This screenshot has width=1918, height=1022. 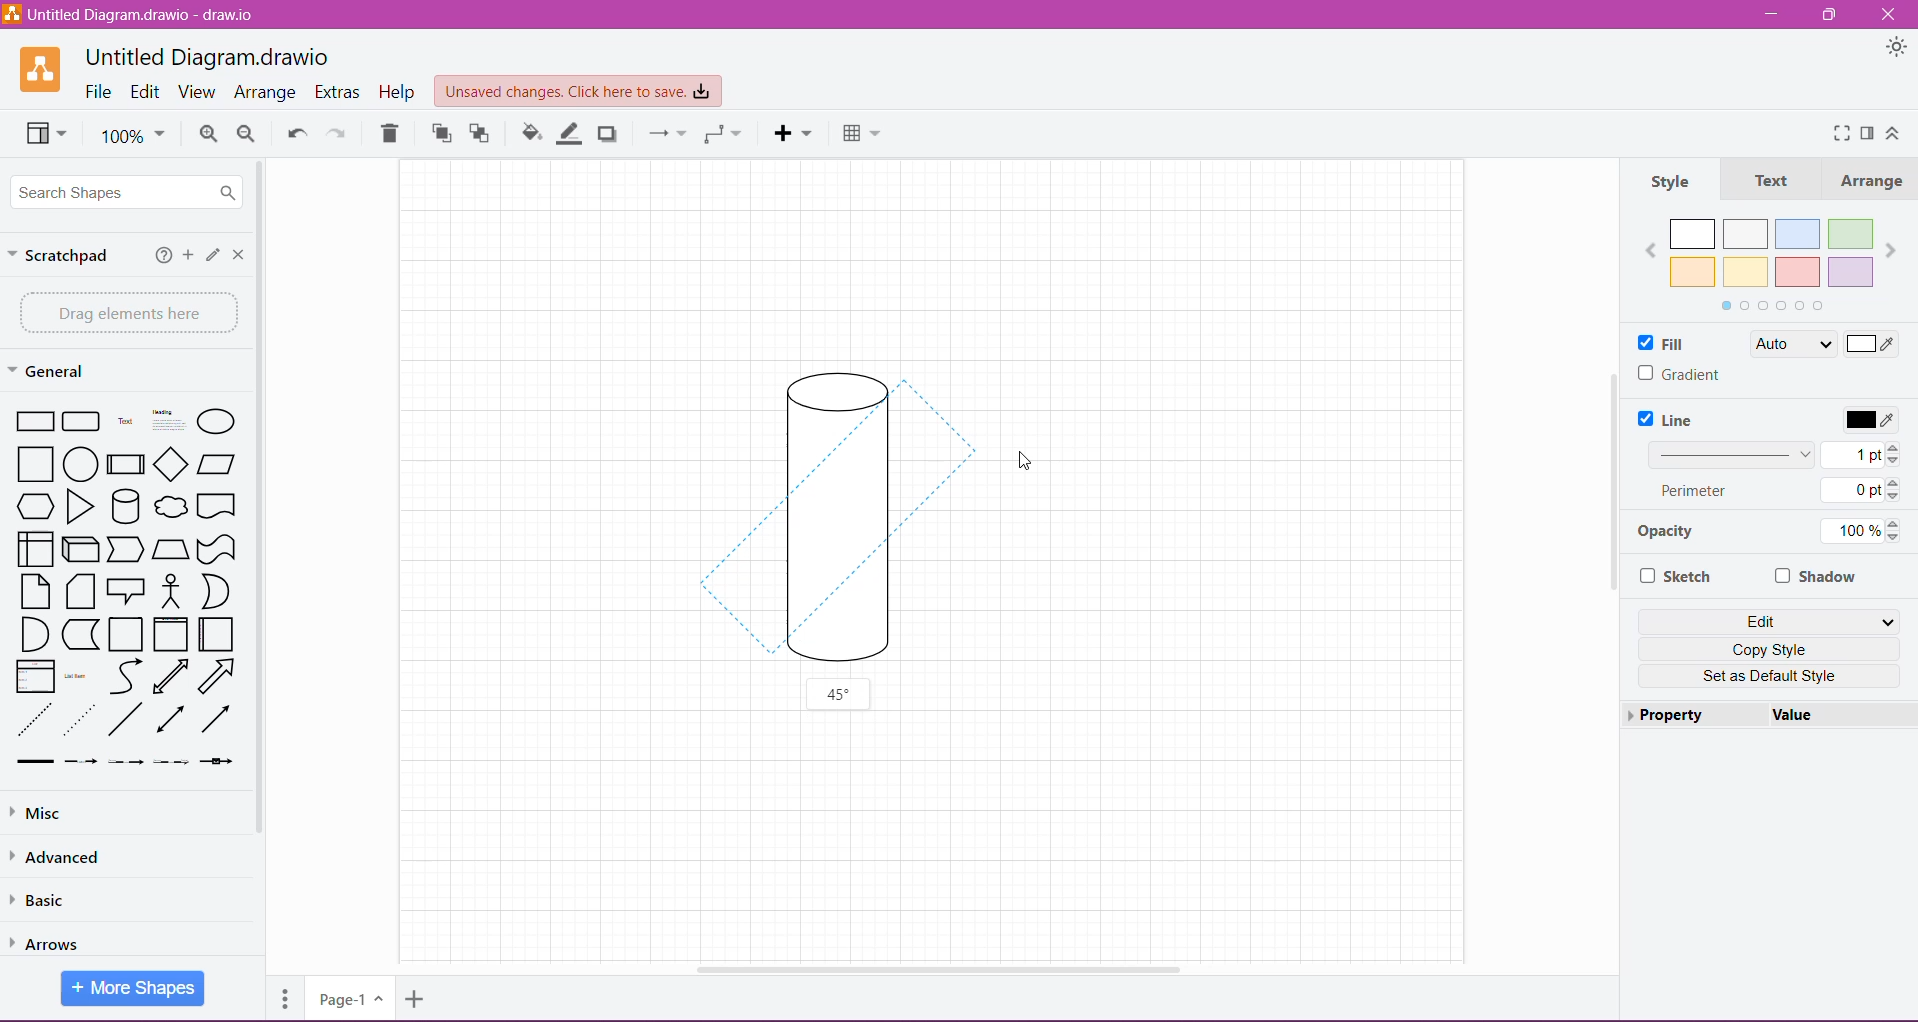 What do you see at coordinates (1770, 261) in the screenshot?
I see `Fill color palette` at bounding box center [1770, 261].